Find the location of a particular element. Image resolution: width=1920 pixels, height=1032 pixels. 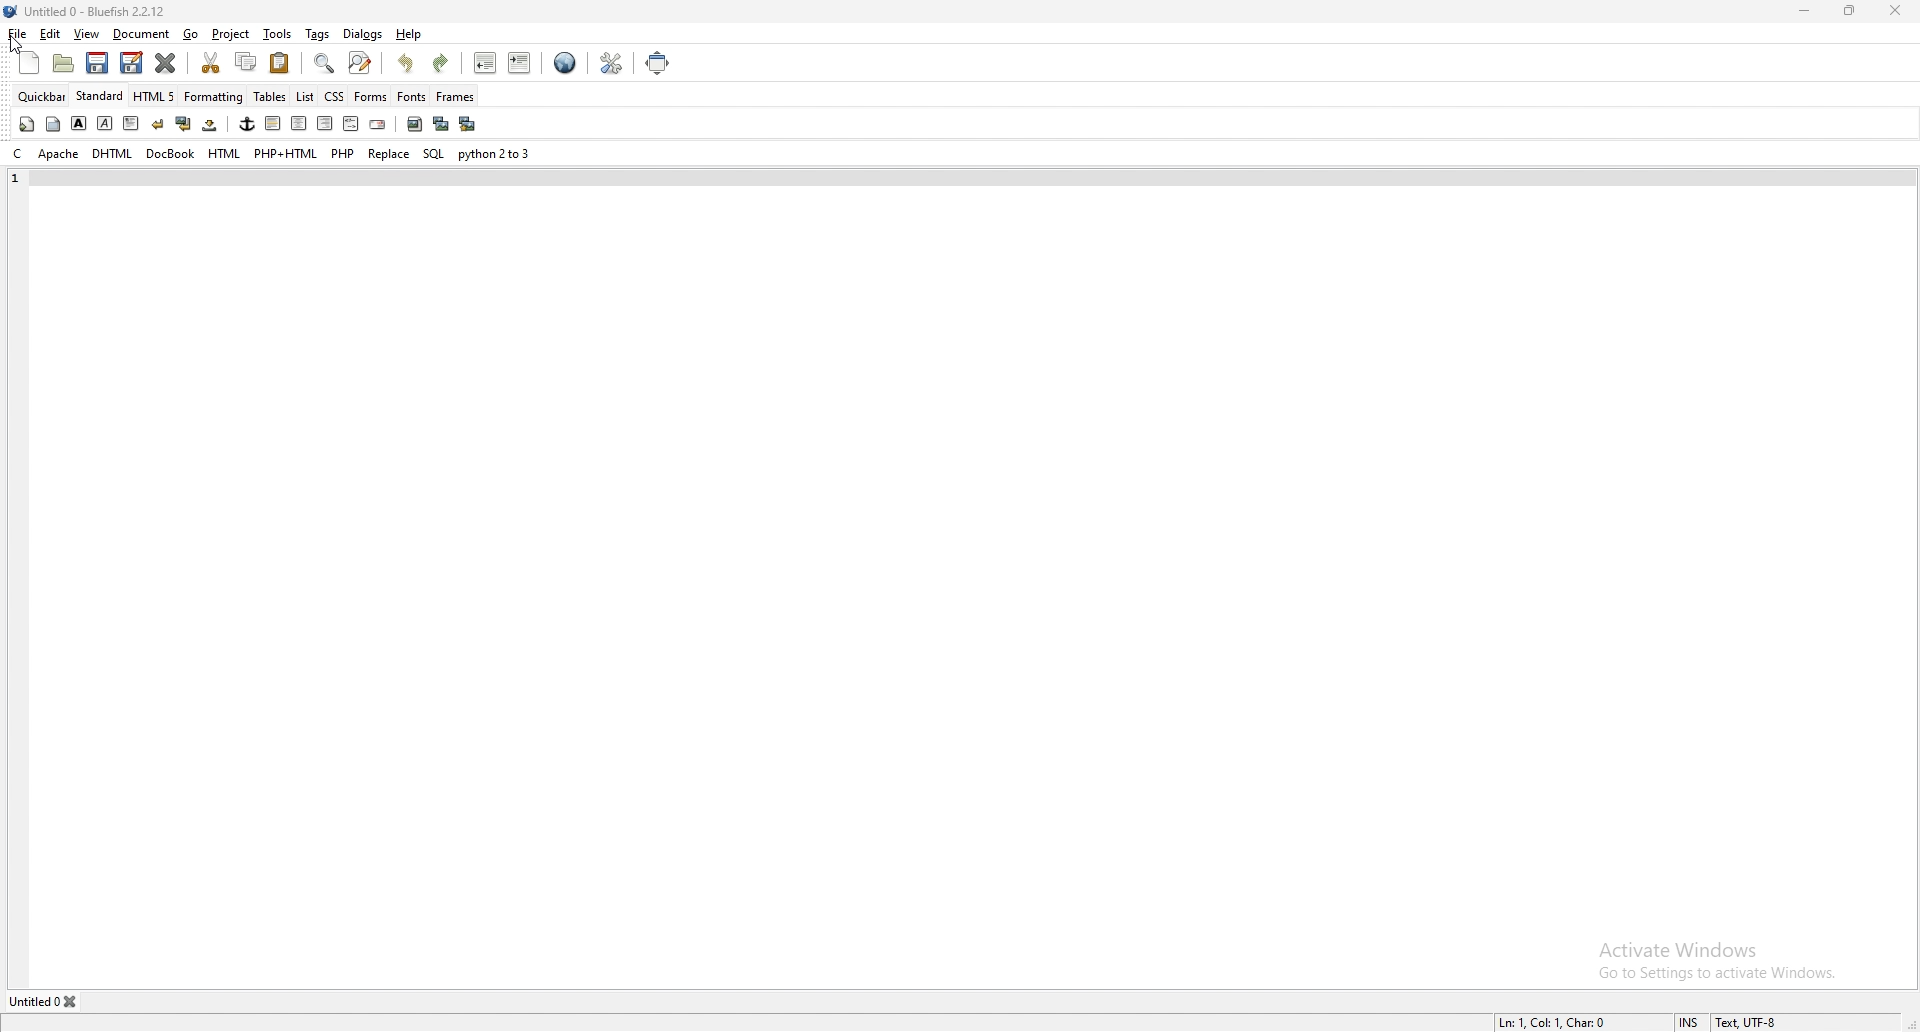

save as is located at coordinates (133, 62).